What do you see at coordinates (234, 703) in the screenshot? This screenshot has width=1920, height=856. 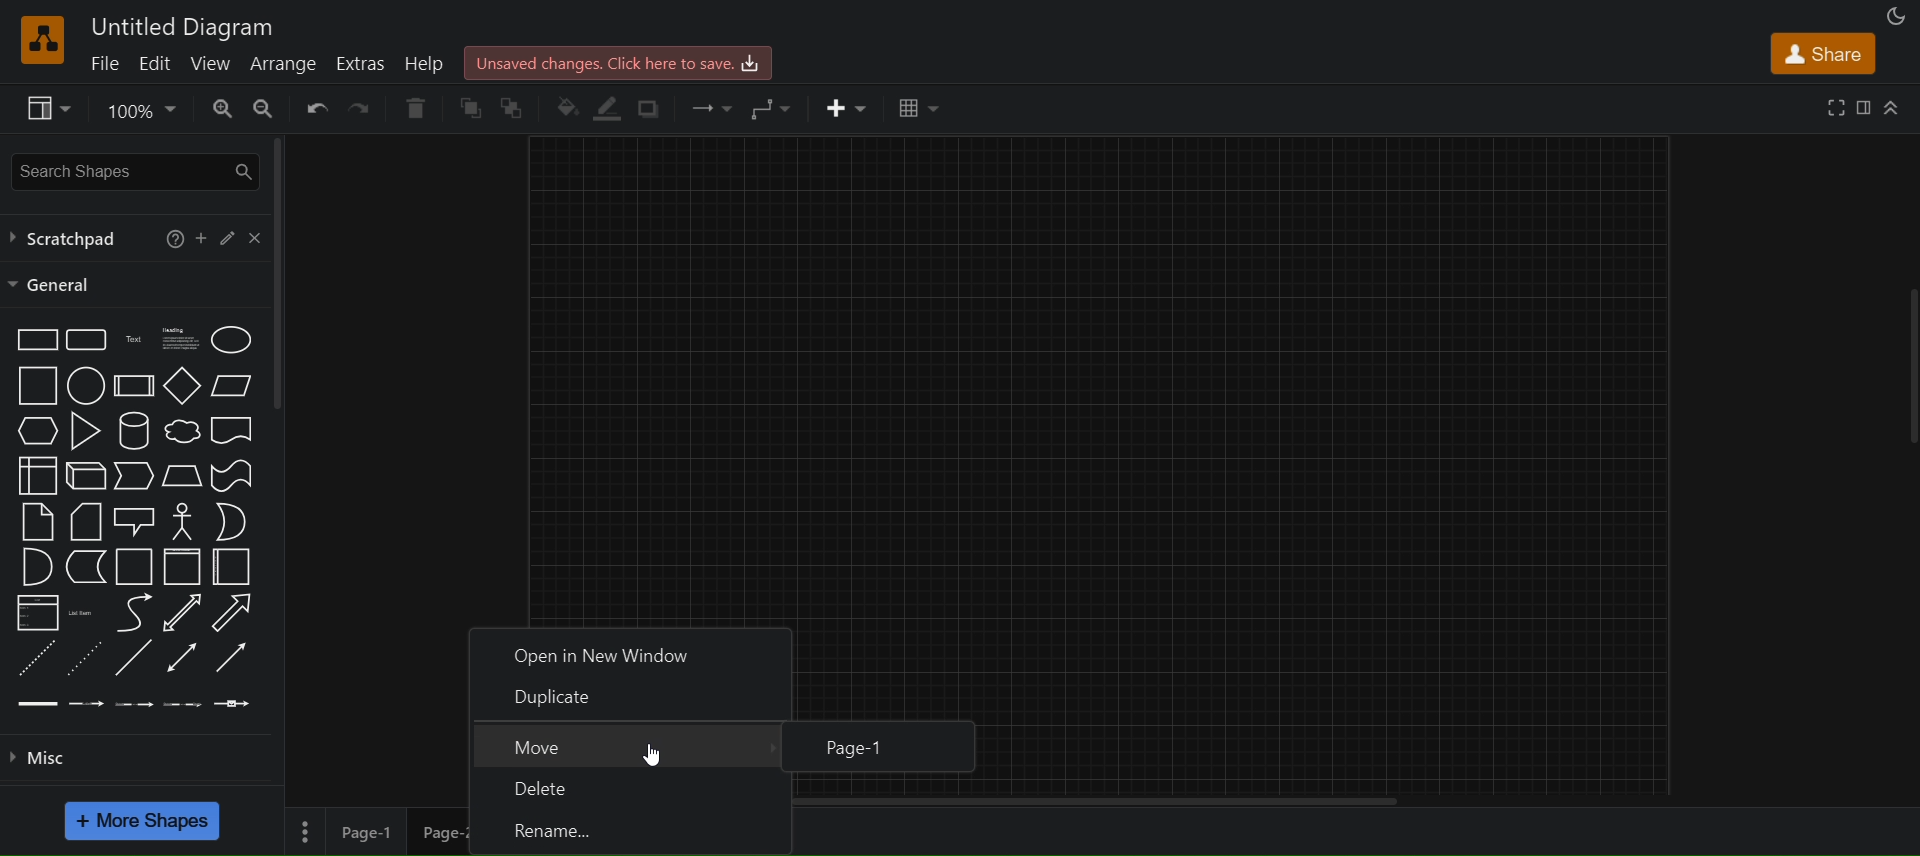 I see `connector with symbol` at bounding box center [234, 703].